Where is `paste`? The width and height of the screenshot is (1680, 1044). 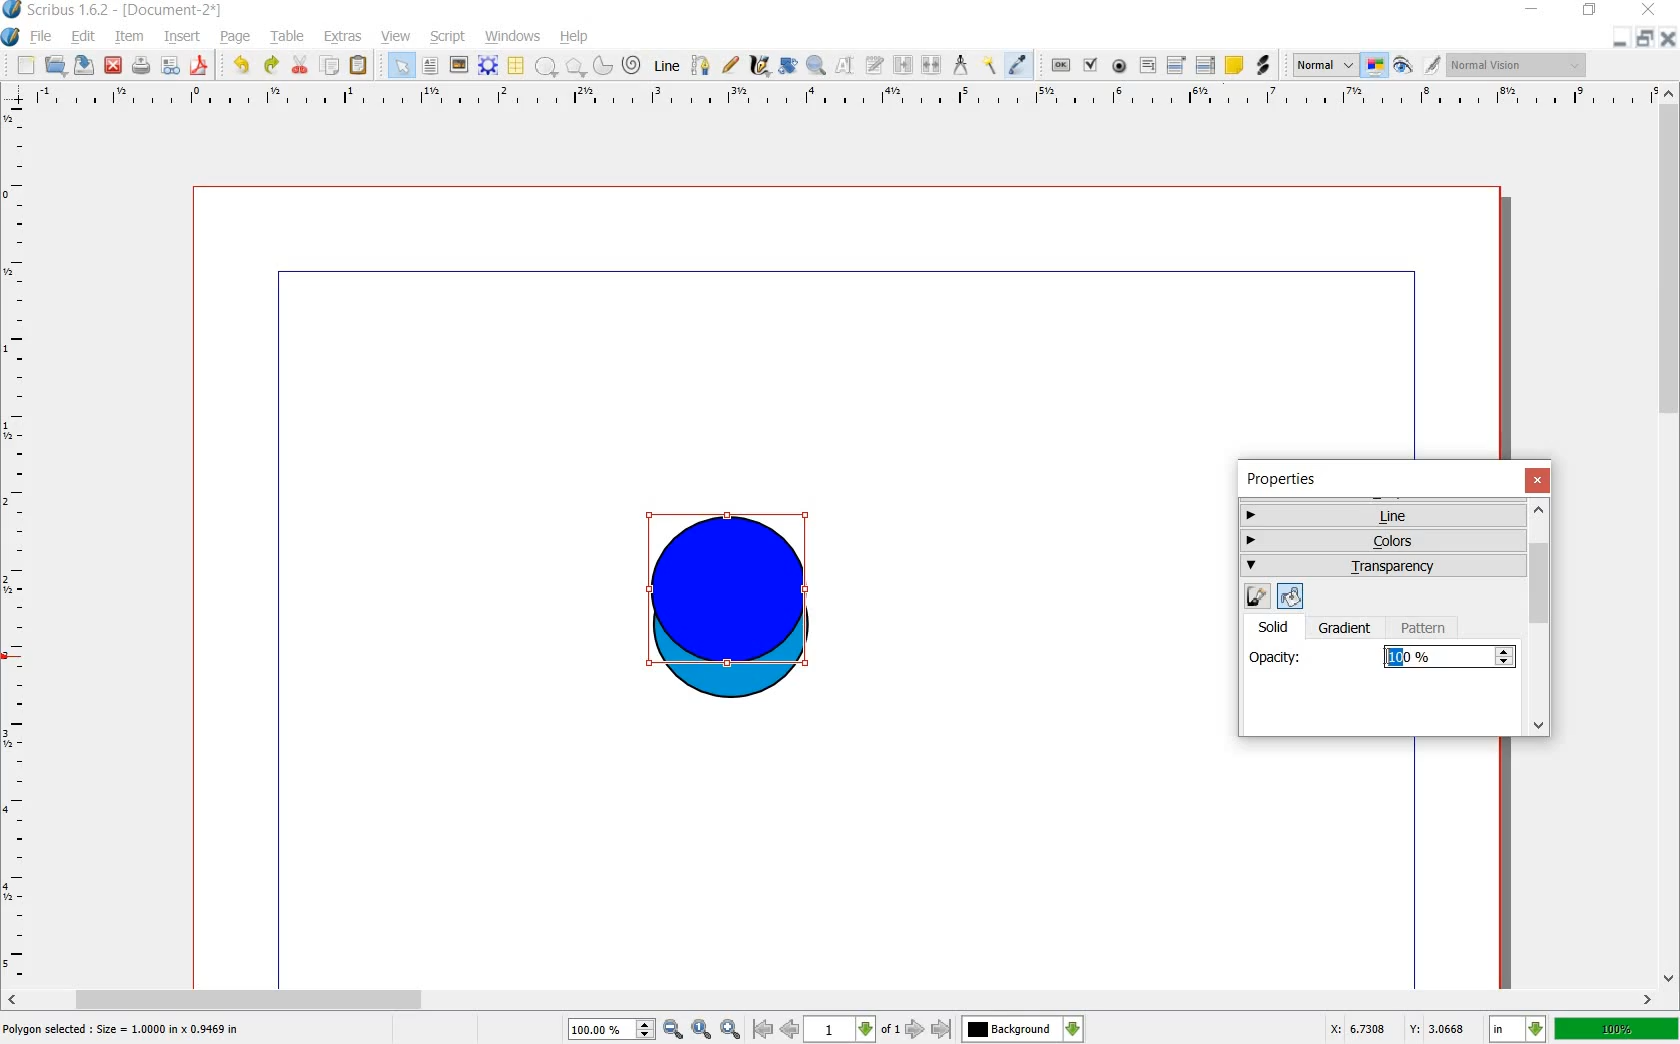 paste is located at coordinates (358, 65).